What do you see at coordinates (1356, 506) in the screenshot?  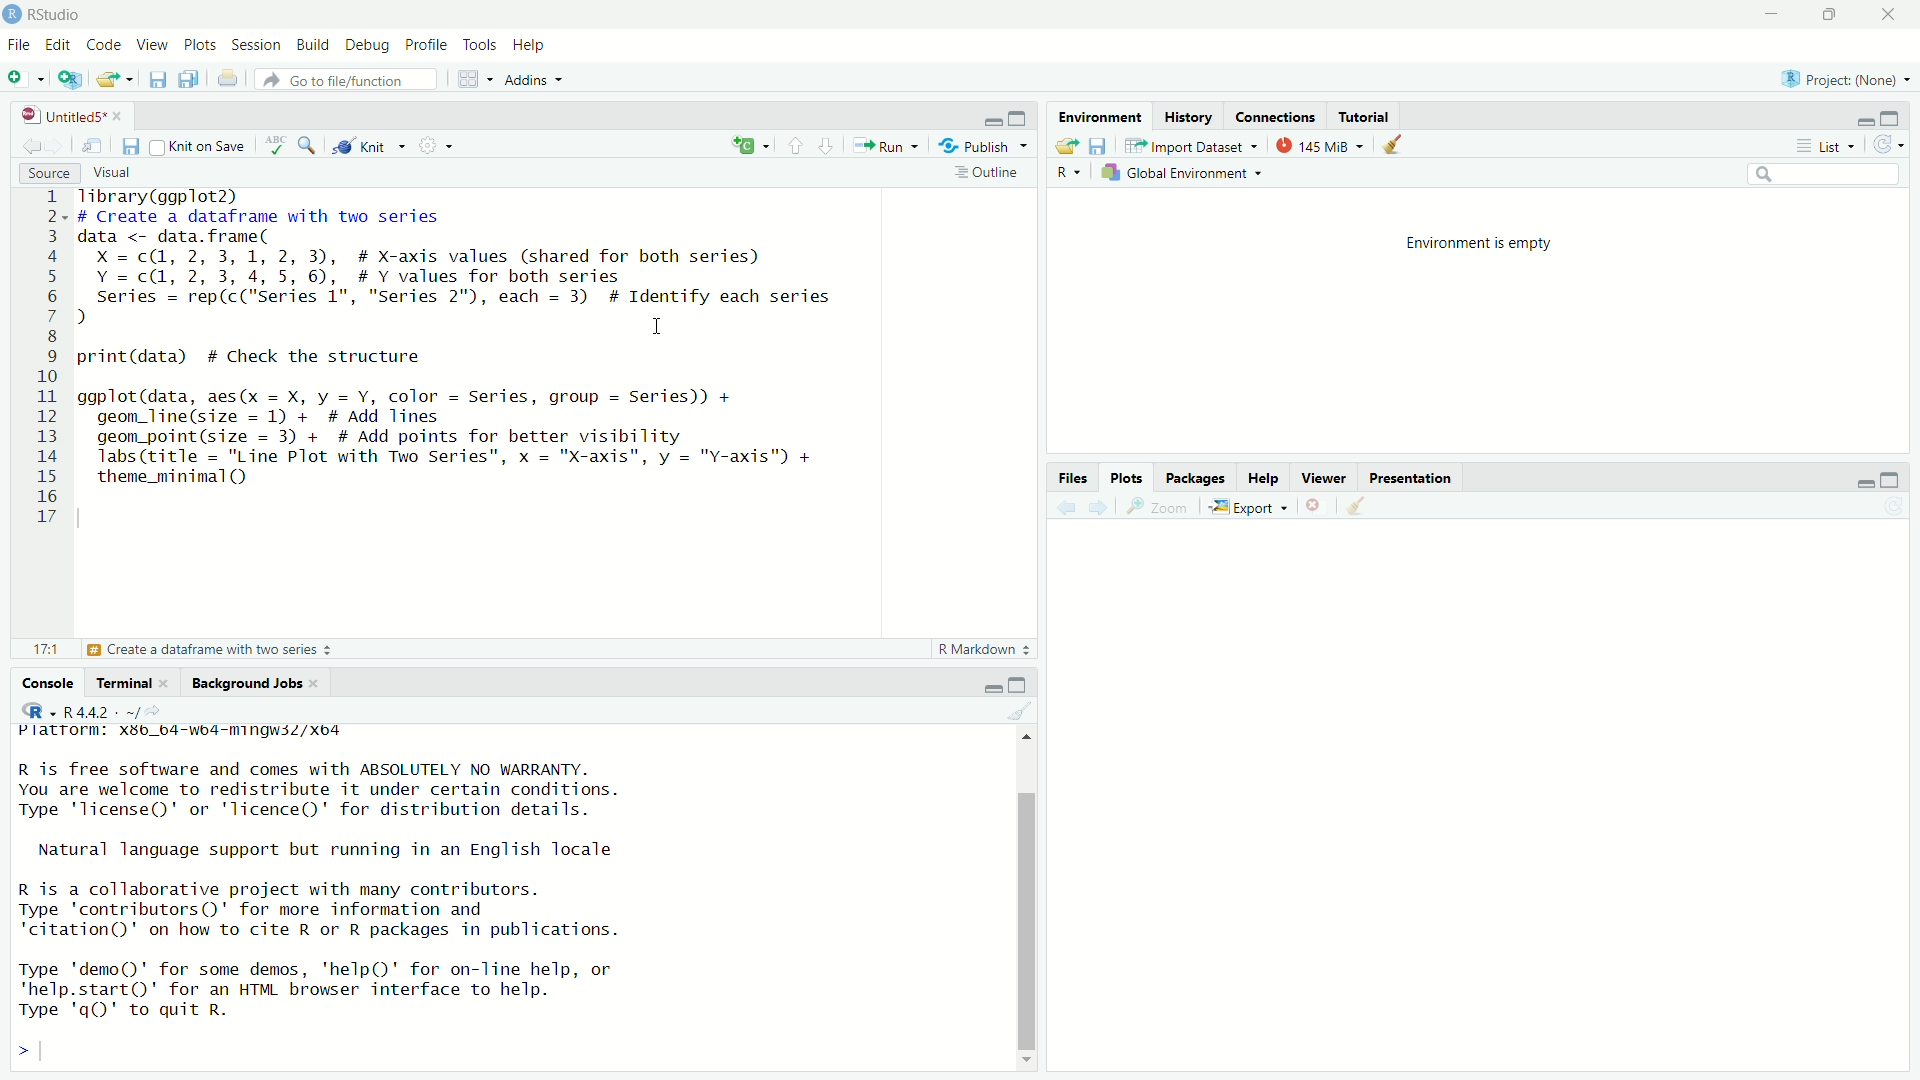 I see `Go back to the previous source selection` at bounding box center [1356, 506].